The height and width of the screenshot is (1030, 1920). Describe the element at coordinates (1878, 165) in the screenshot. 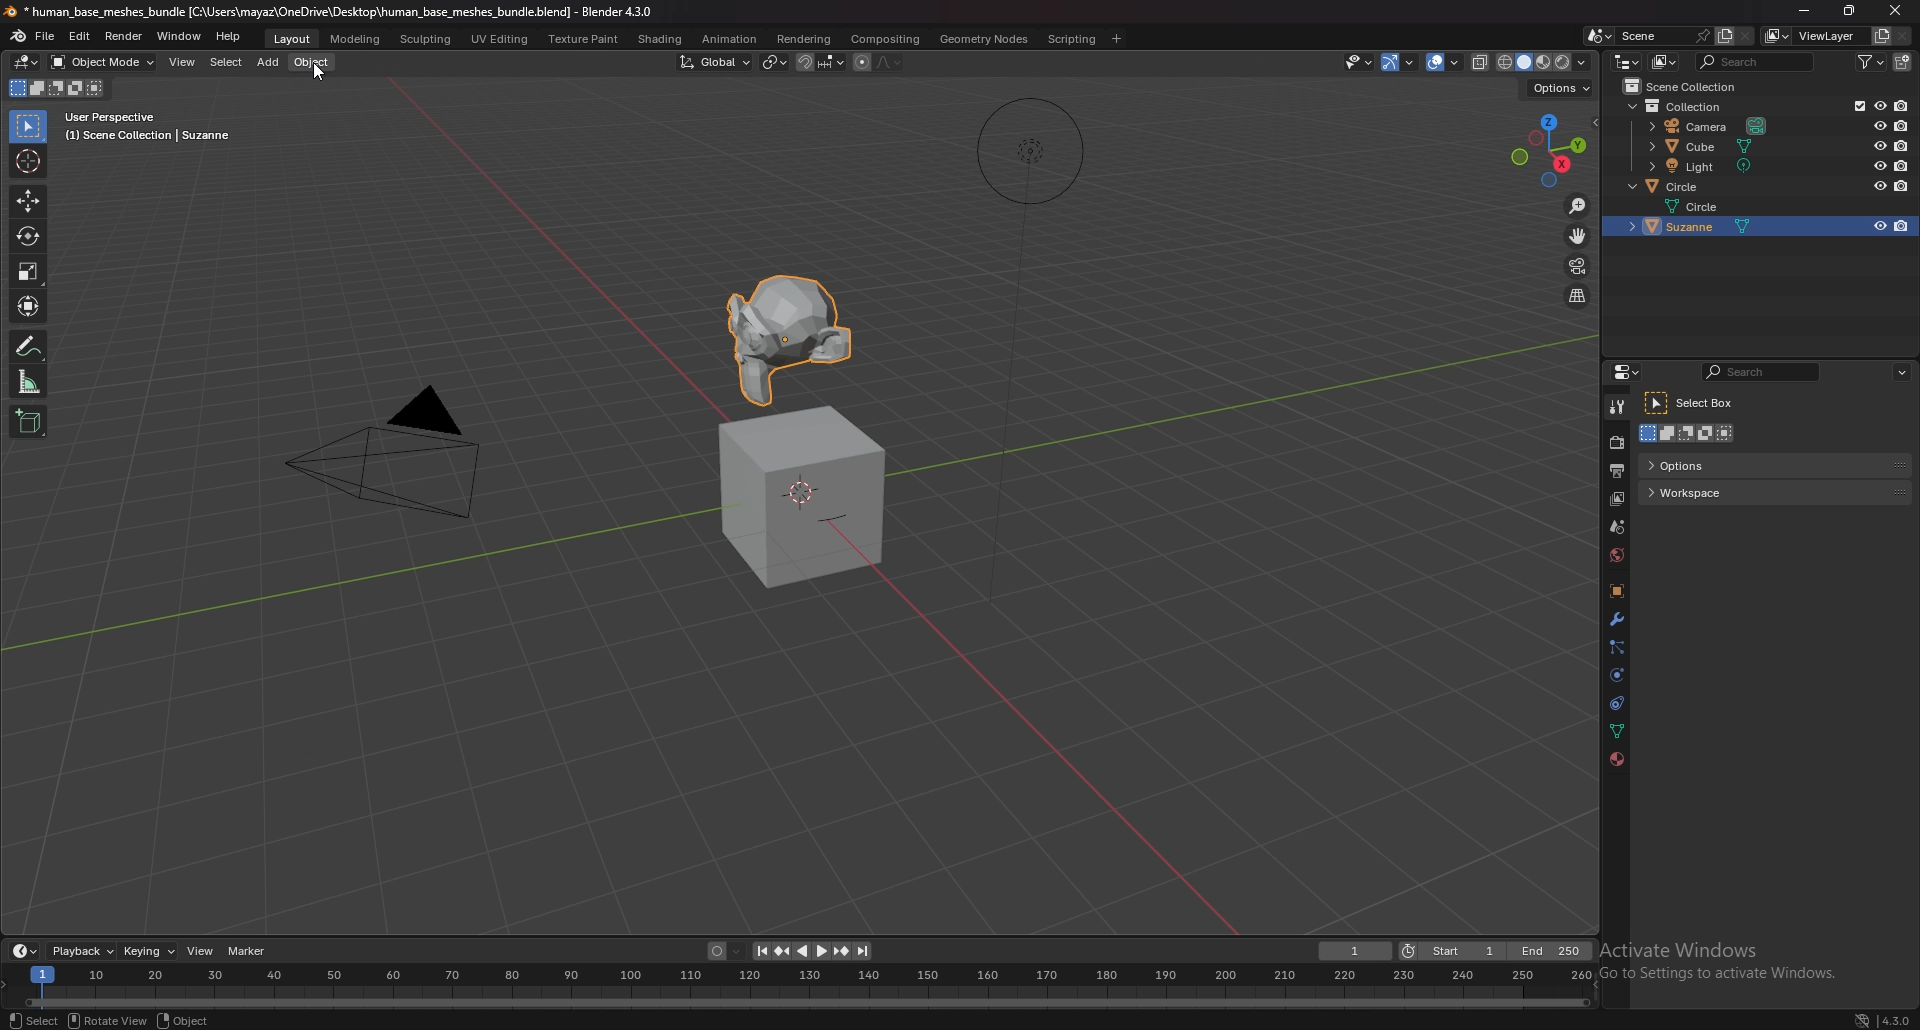

I see `hide in viewport` at that location.